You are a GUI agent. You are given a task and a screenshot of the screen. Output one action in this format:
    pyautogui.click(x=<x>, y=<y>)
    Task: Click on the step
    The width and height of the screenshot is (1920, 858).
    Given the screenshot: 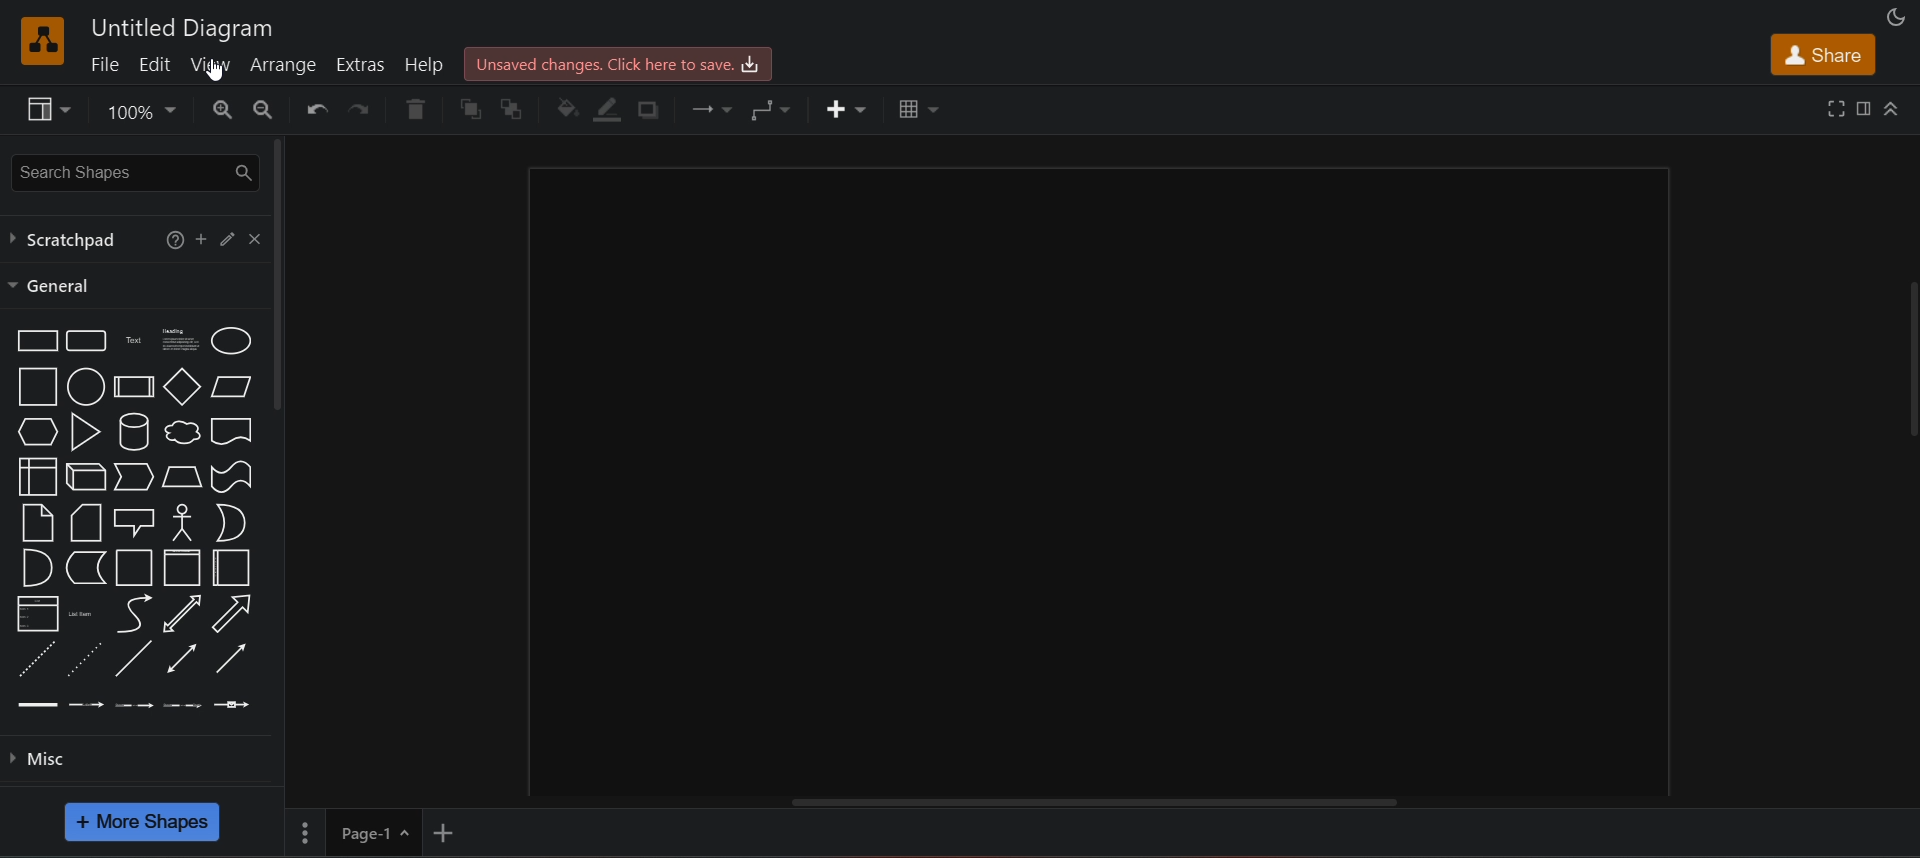 What is the action you would take?
    pyautogui.click(x=133, y=475)
    